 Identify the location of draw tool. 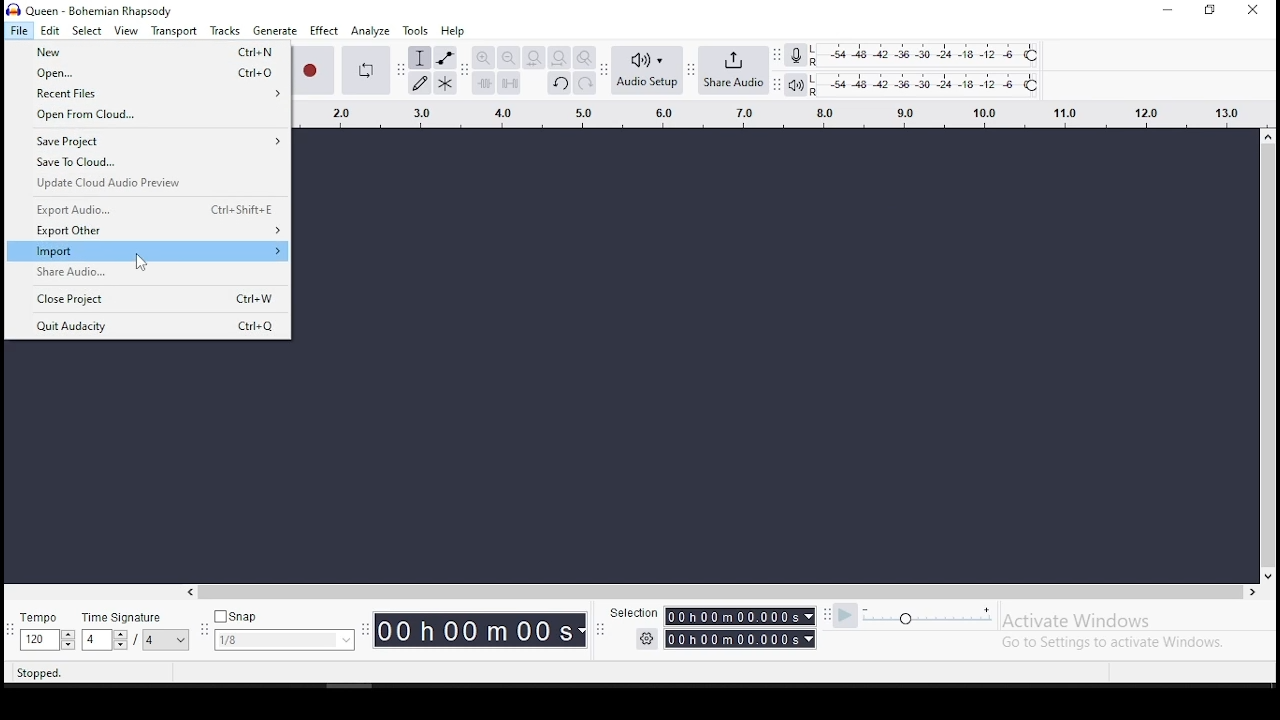
(420, 83).